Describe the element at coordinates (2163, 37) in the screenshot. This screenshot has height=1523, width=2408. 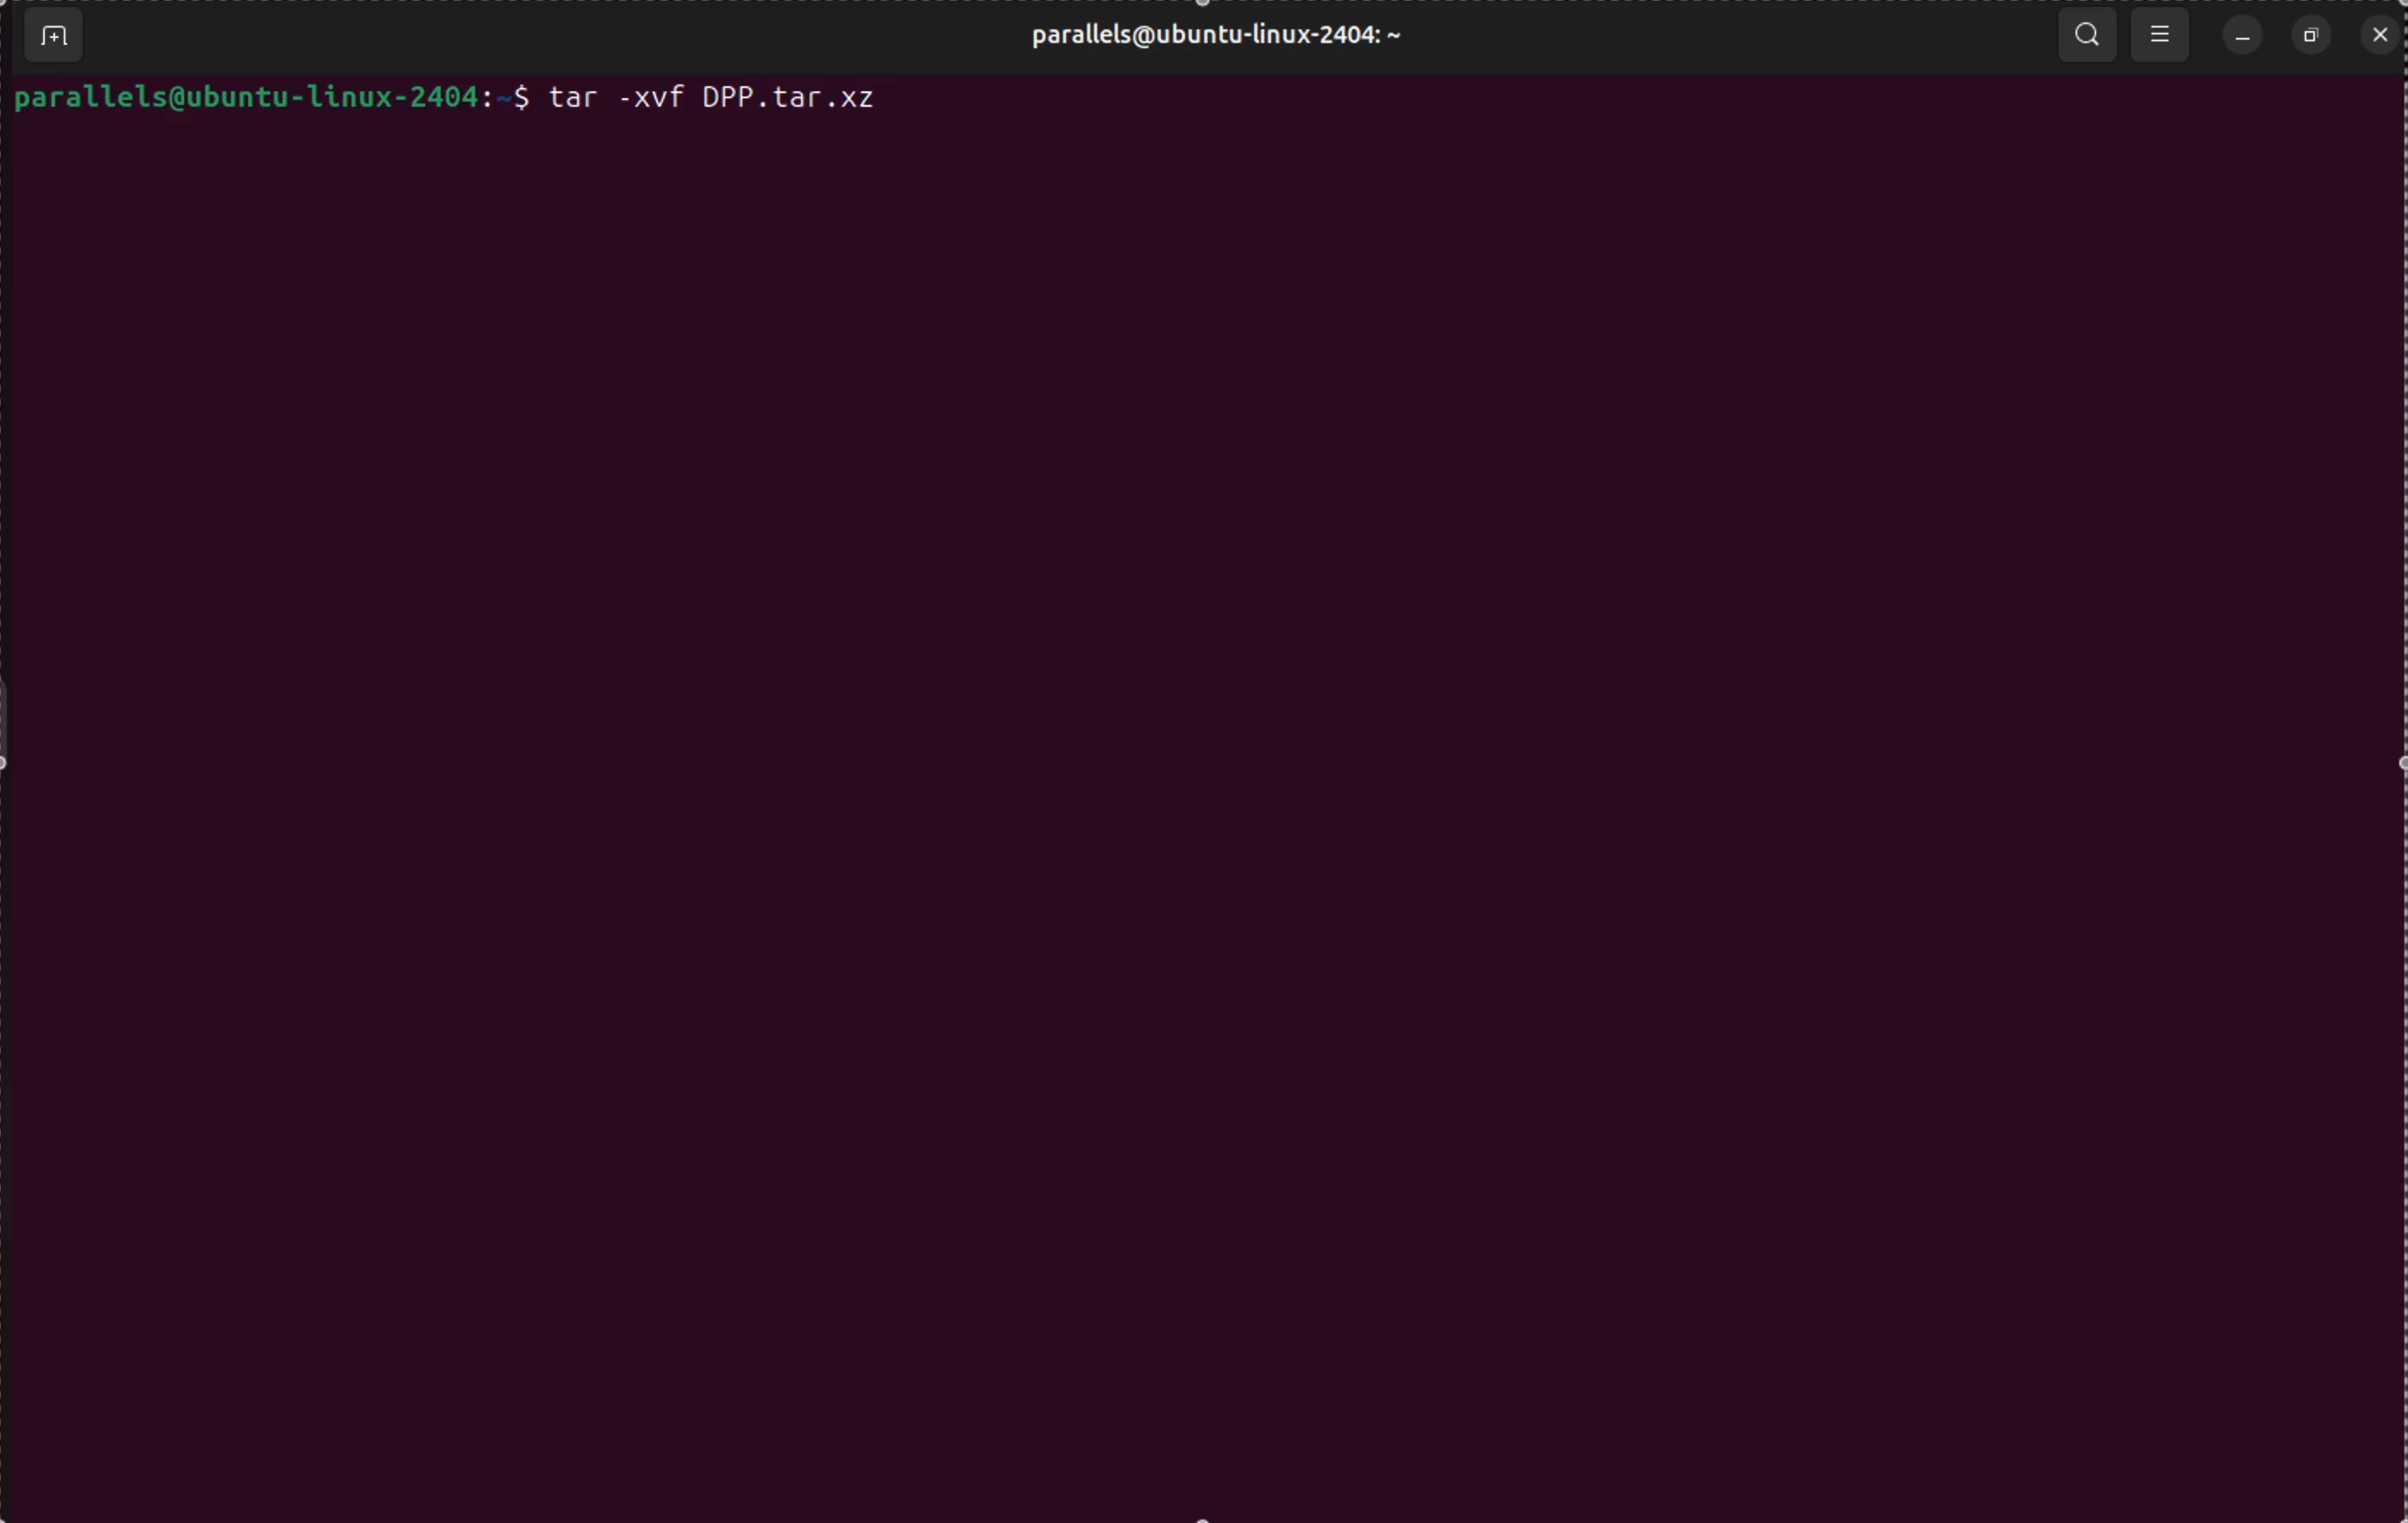
I see `view options` at that location.